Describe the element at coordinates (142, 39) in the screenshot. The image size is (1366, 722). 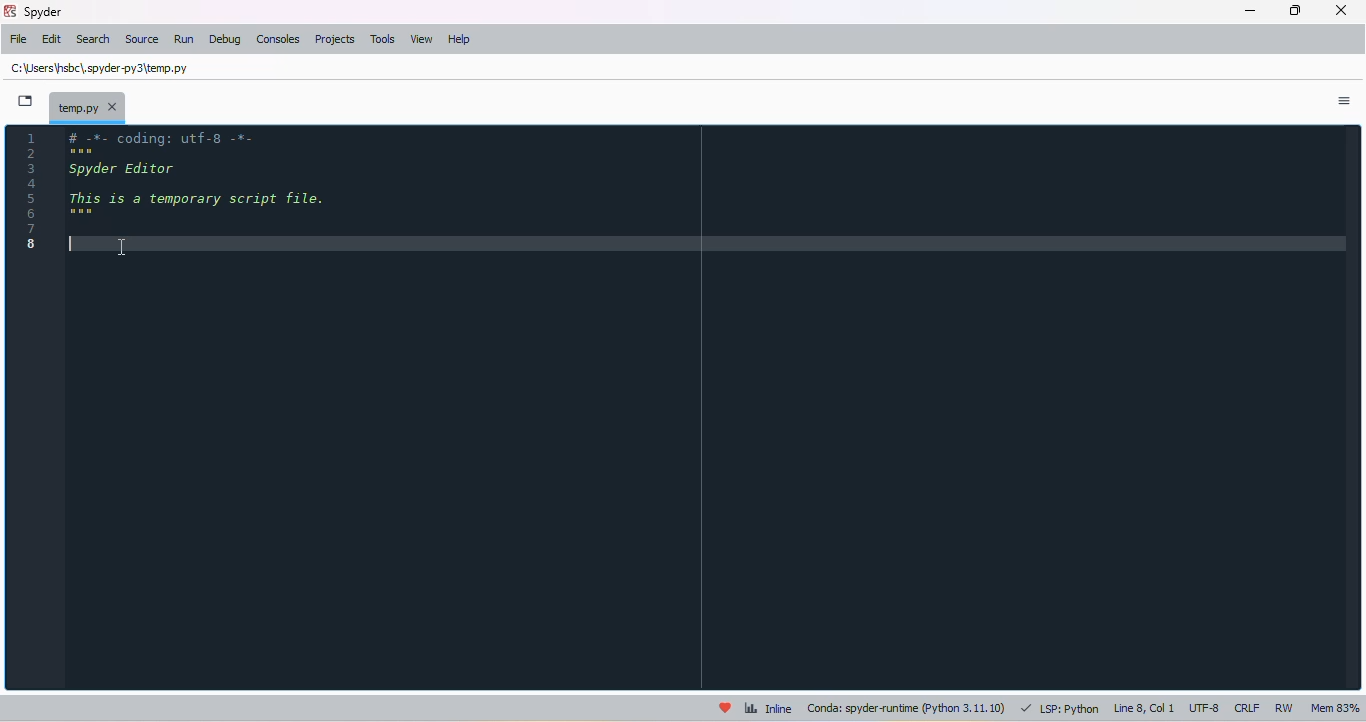
I see `source` at that location.